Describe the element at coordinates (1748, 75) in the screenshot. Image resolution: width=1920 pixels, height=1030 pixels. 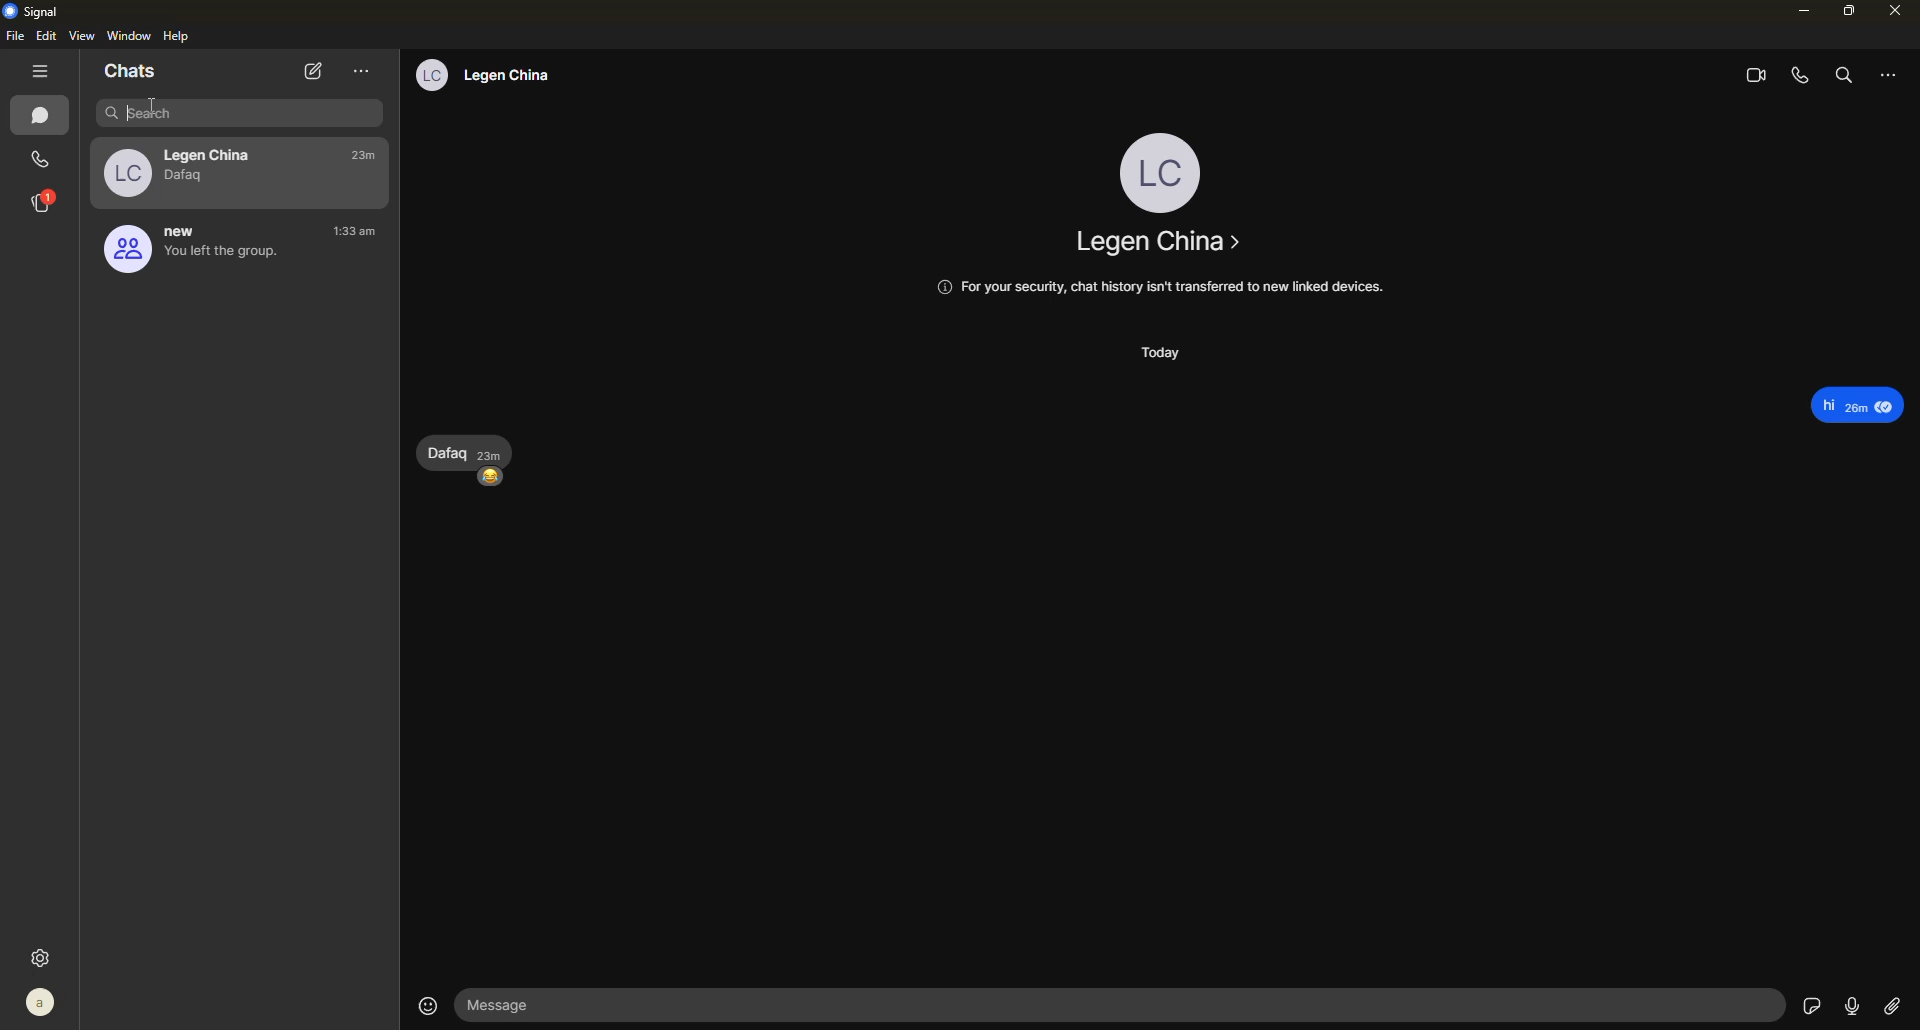
I see `video call` at that location.